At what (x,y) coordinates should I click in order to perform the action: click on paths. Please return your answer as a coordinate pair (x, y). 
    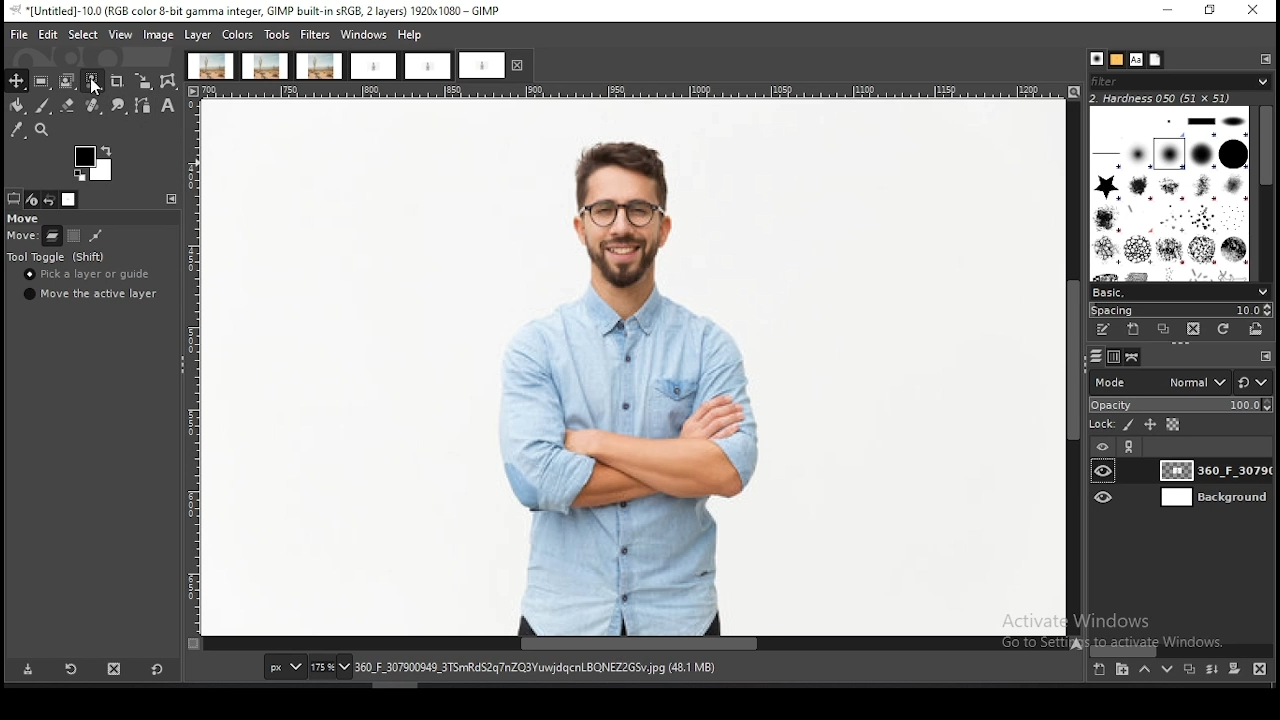
    Looking at the image, I should click on (96, 236).